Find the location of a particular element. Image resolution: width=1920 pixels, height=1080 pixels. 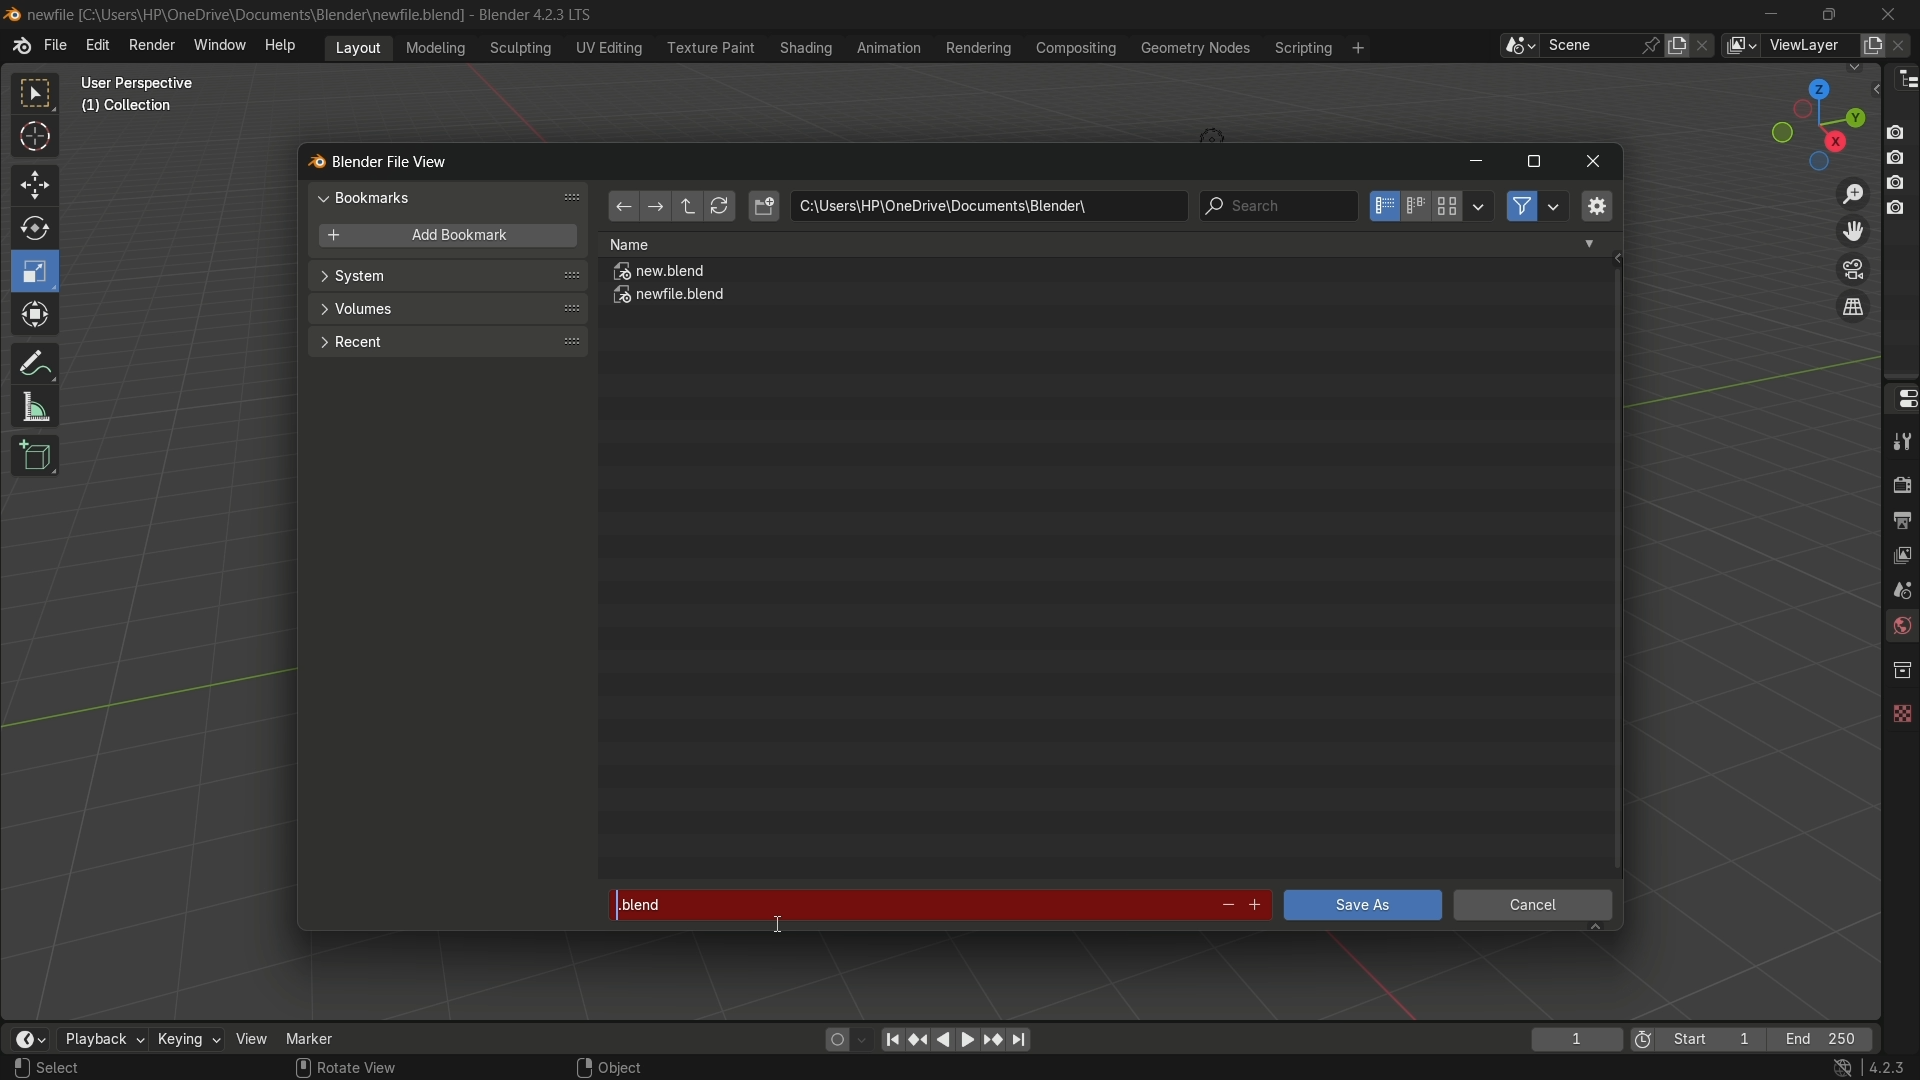

location is located at coordinates (988, 206).